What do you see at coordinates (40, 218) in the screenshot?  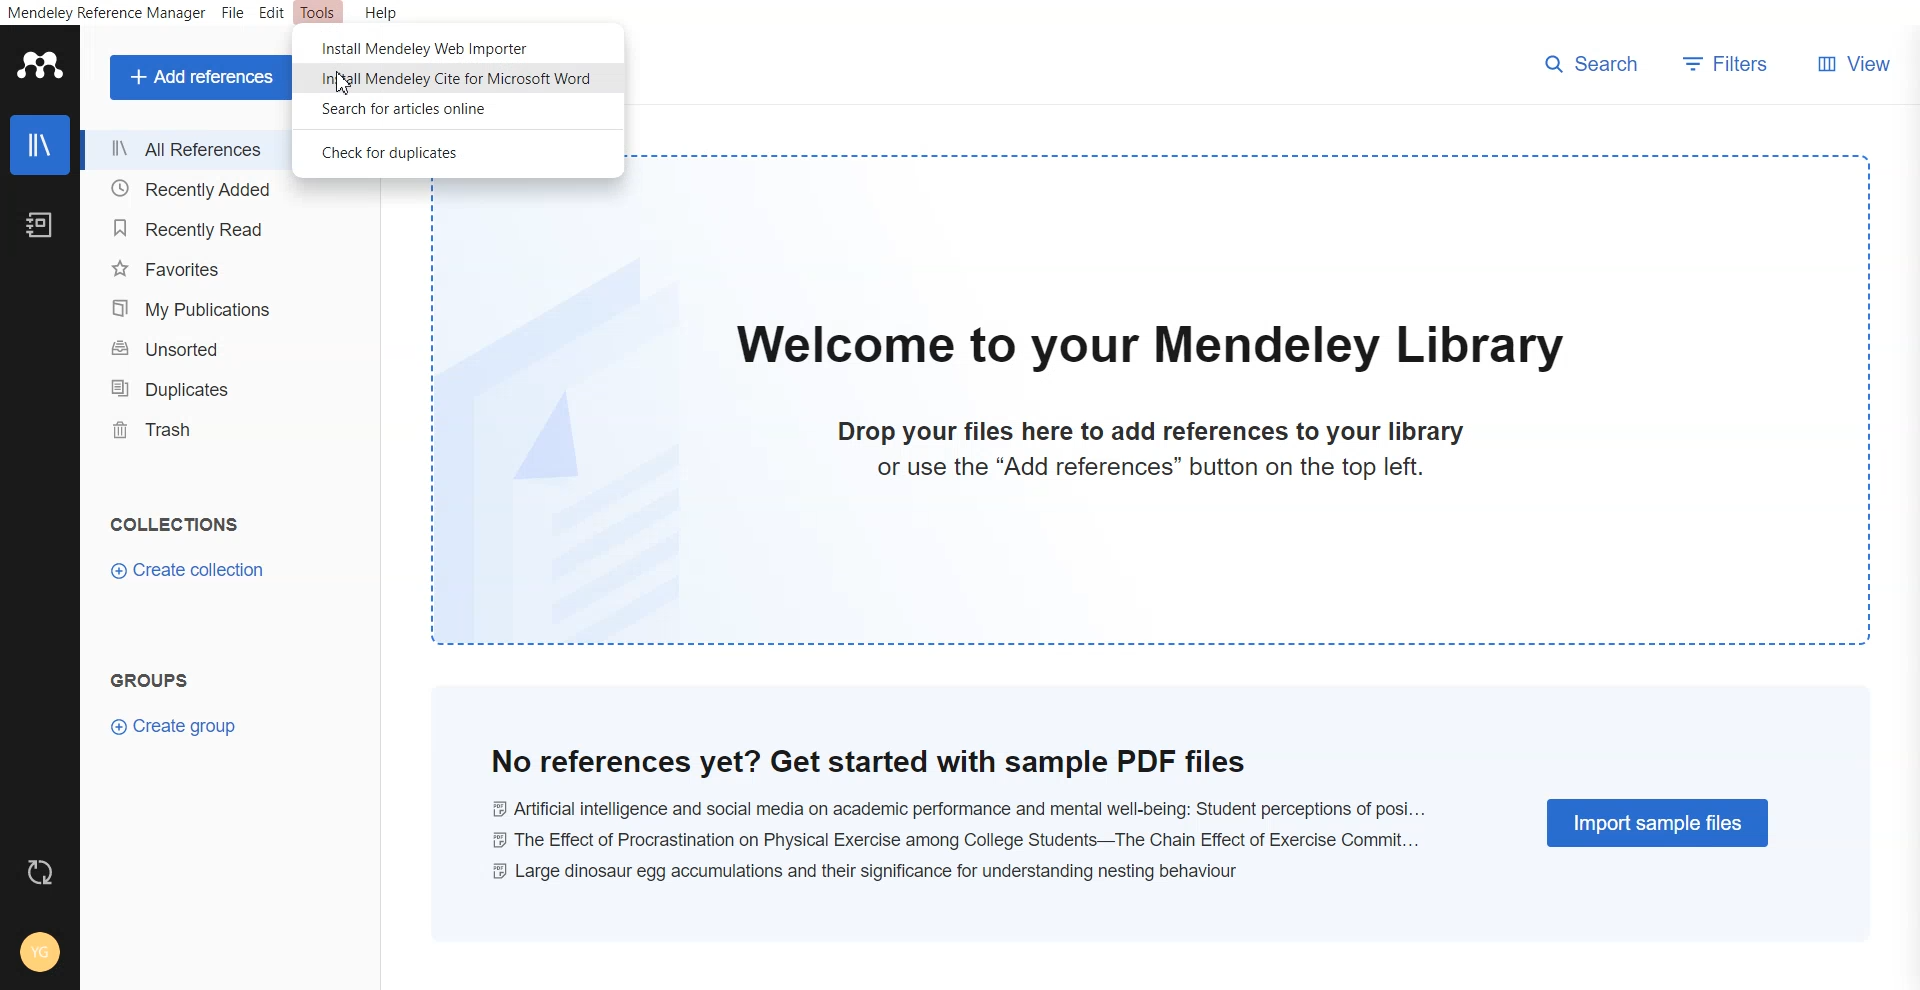 I see `Notebook icon` at bounding box center [40, 218].